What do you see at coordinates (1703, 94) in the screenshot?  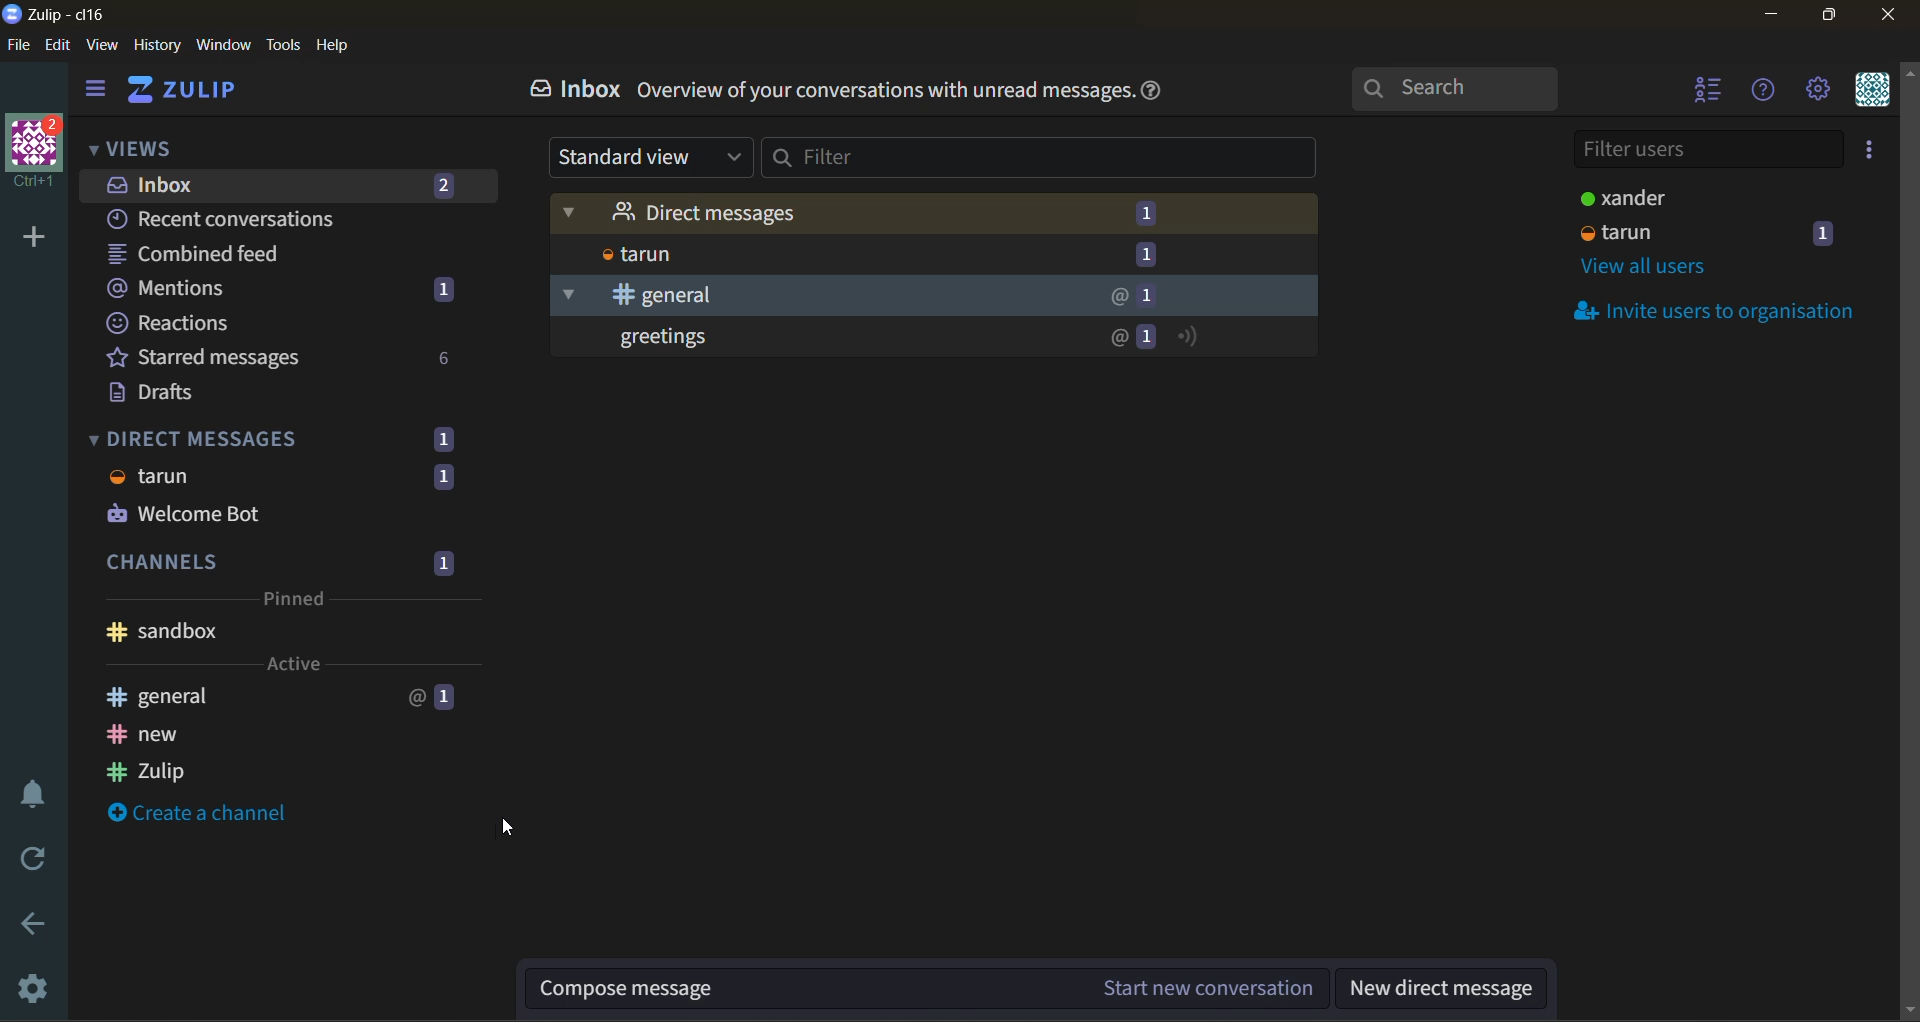 I see `hide user list` at bounding box center [1703, 94].